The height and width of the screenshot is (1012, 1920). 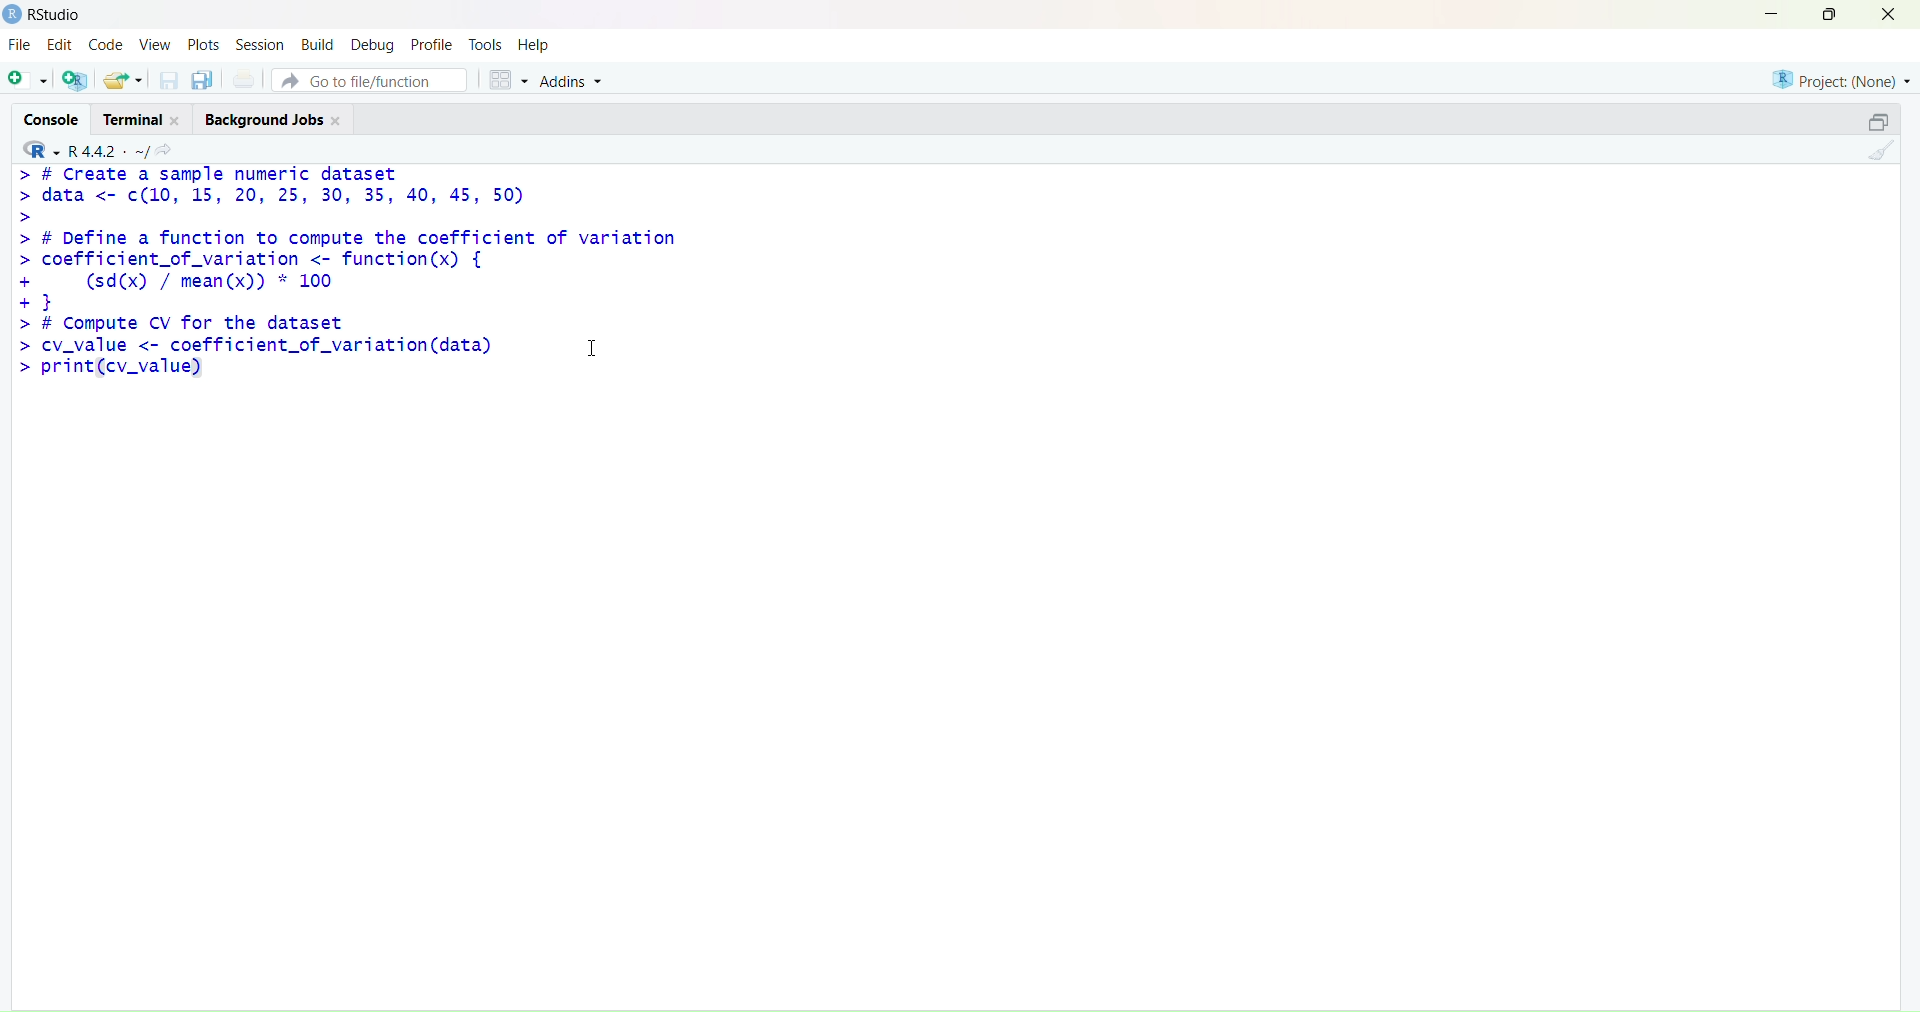 What do you see at coordinates (124, 80) in the screenshot?
I see `share folder as` at bounding box center [124, 80].